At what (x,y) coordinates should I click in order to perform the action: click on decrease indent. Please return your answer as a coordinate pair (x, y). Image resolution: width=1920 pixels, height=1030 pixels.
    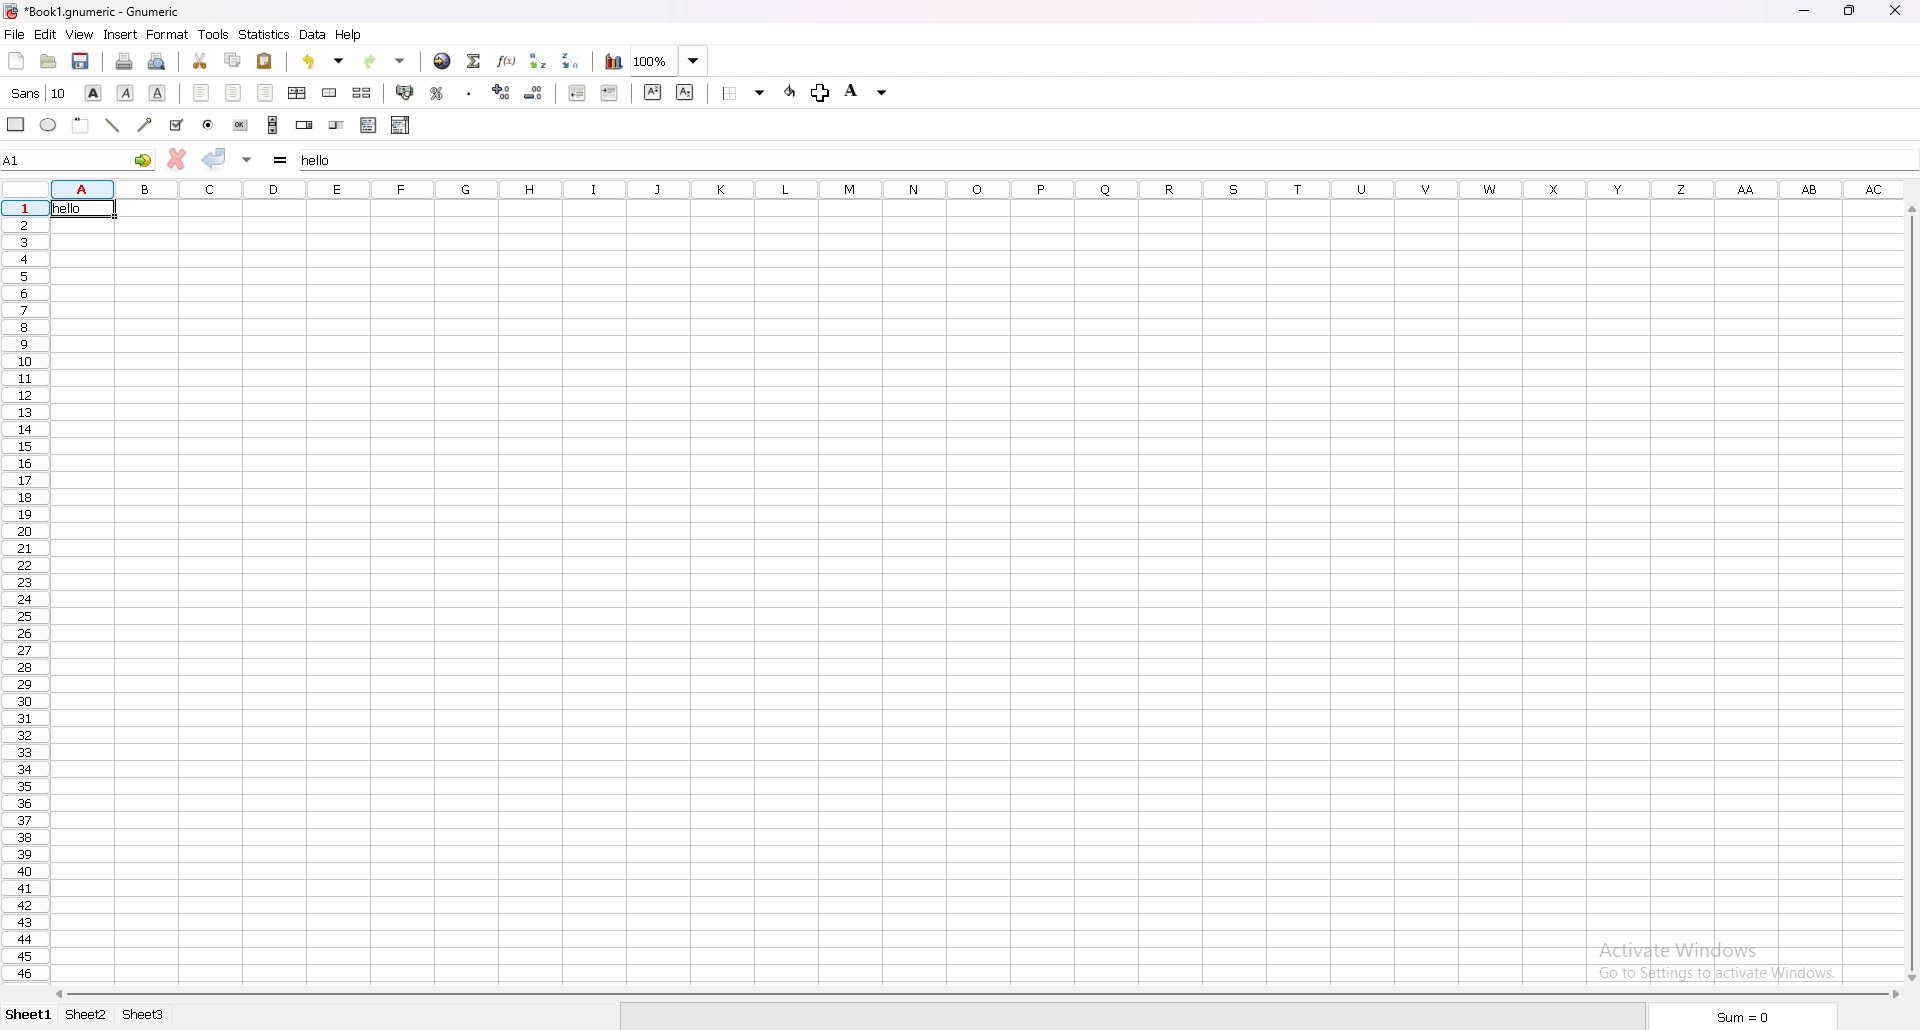
    Looking at the image, I should click on (577, 92).